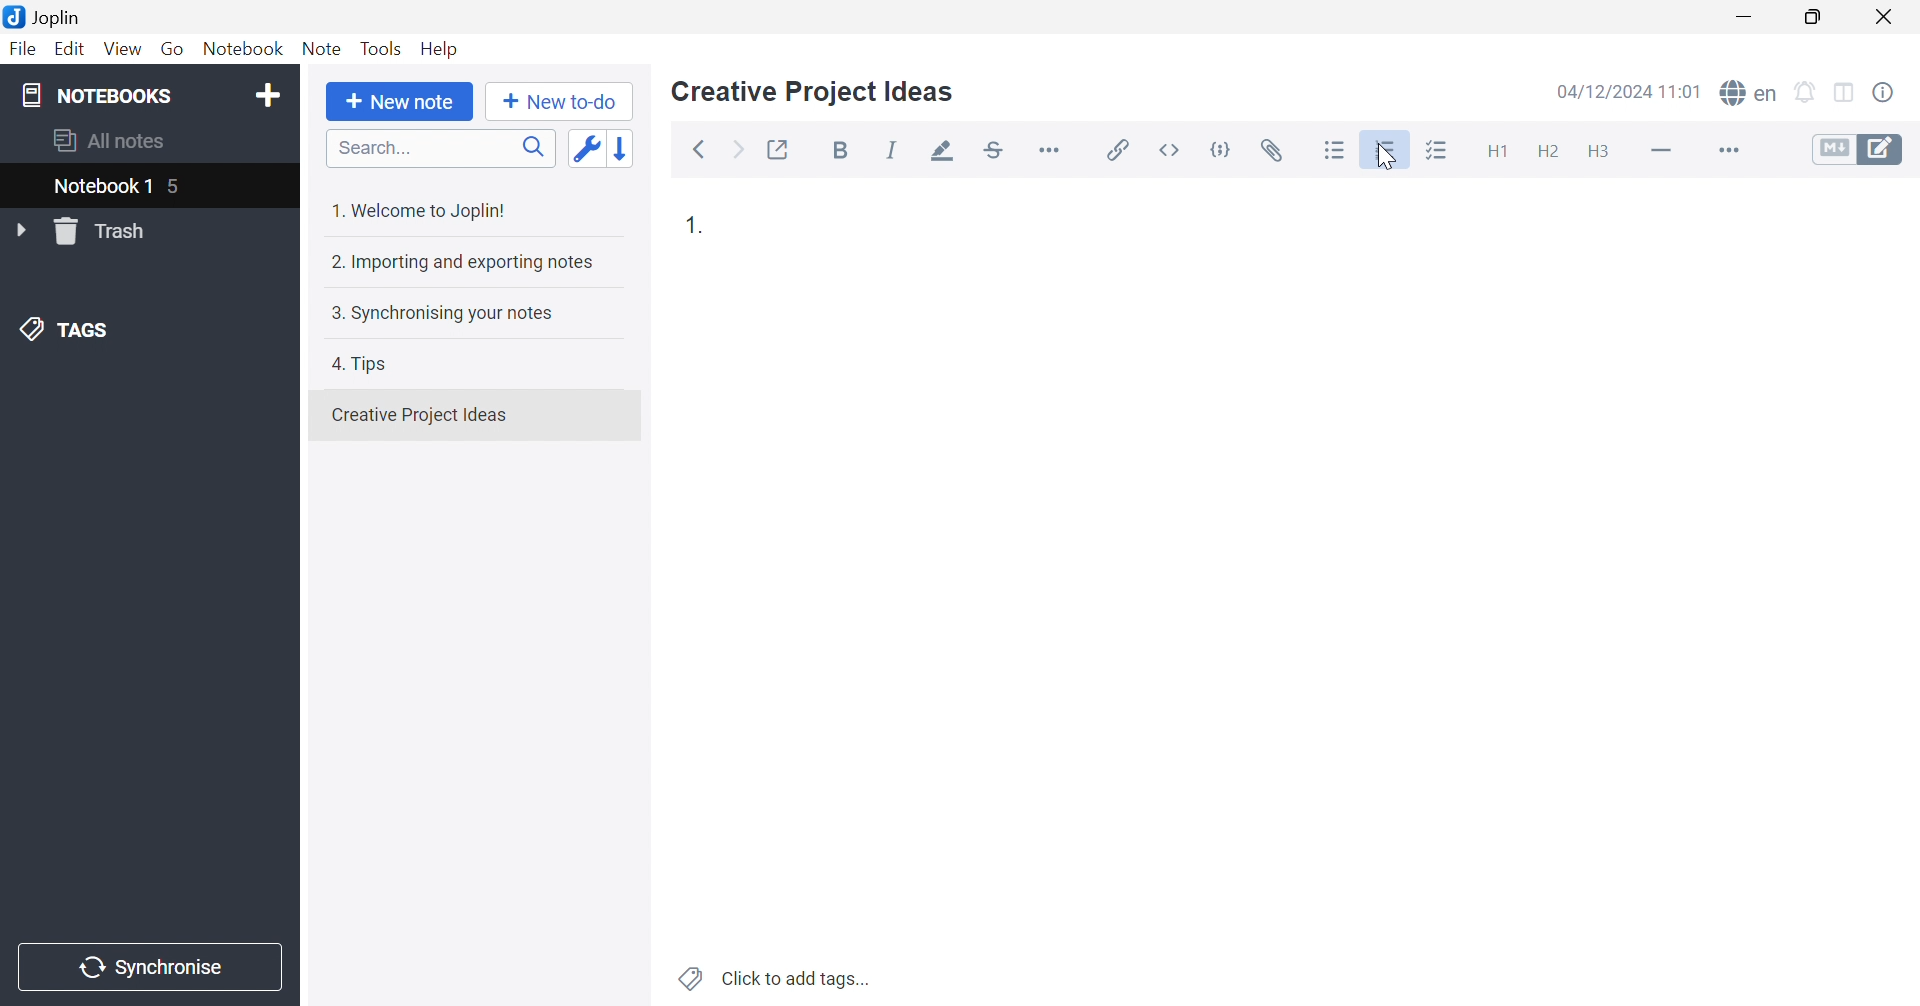 The width and height of the screenshot is (1920, 1006). Describe the element at coordinates (47, 15) in the screenshot. I see `Joplin` at that location.